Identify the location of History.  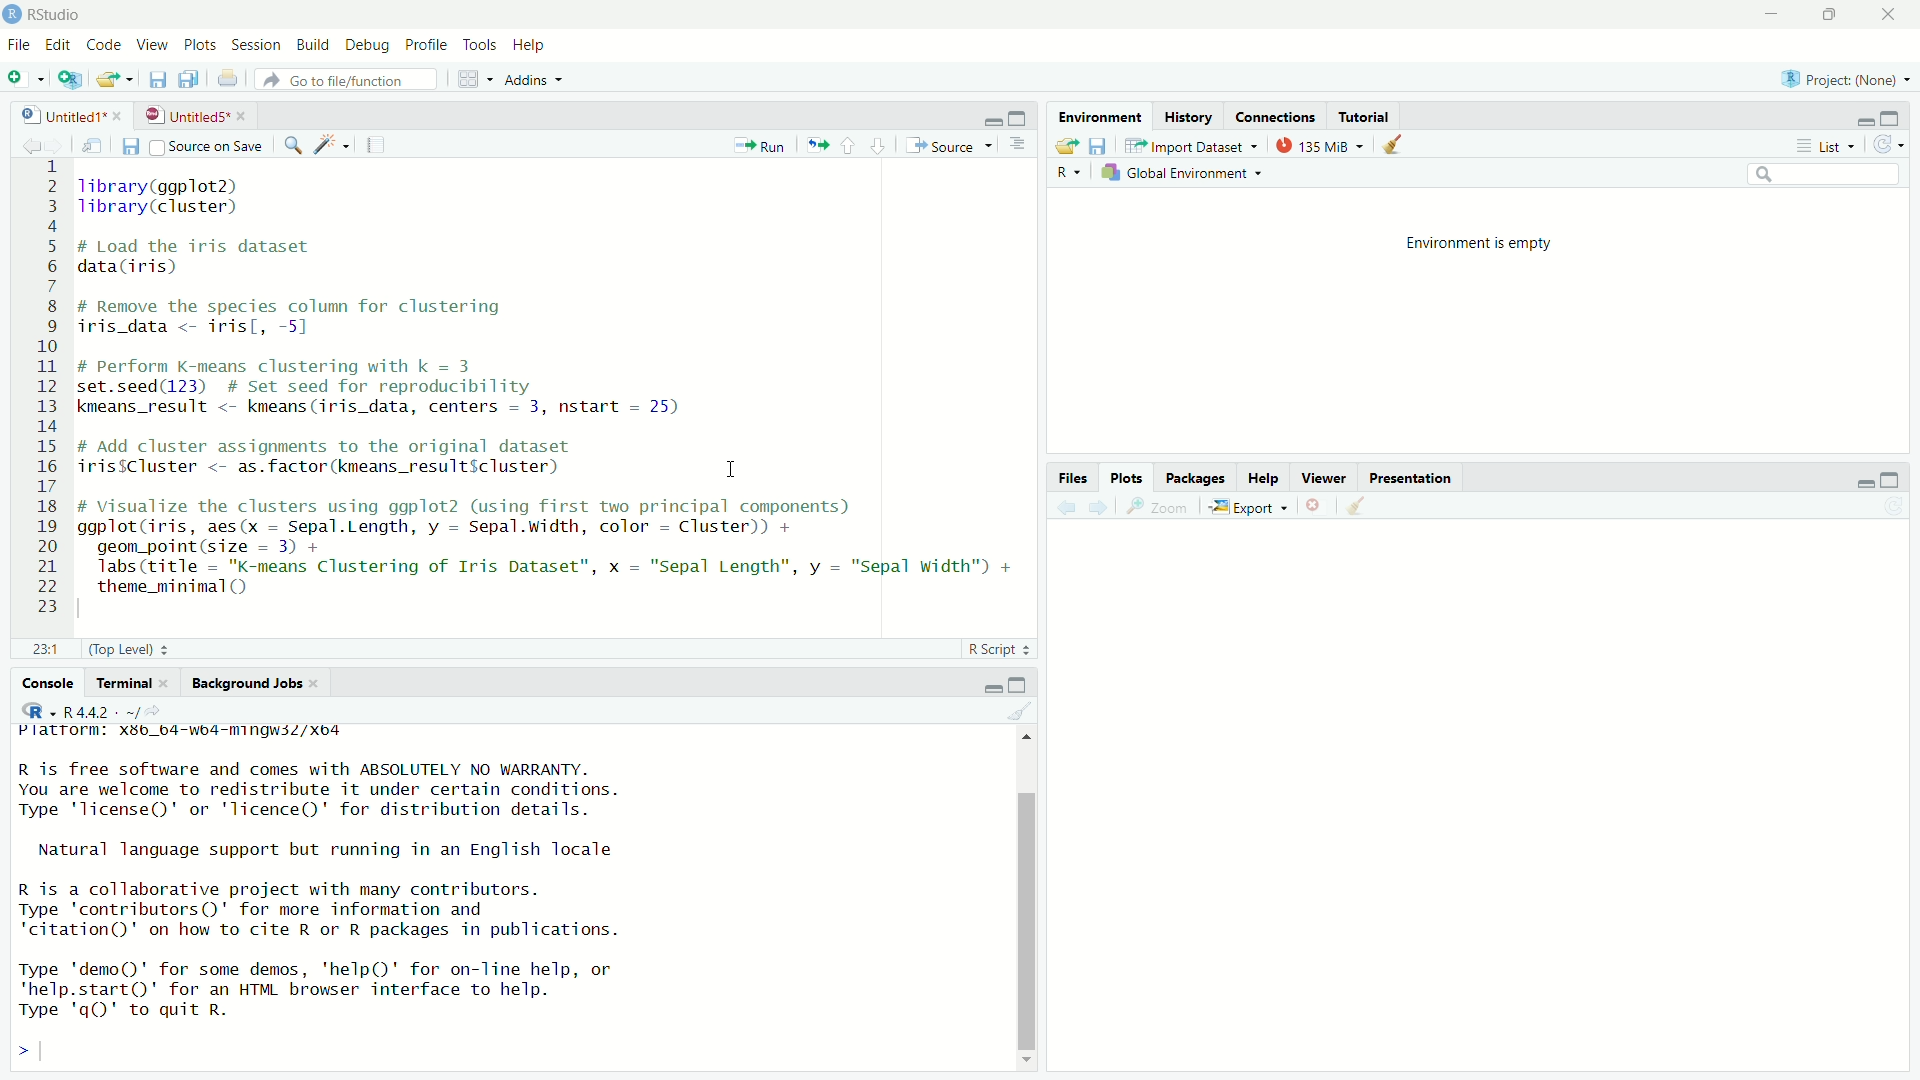
(1190, 118).